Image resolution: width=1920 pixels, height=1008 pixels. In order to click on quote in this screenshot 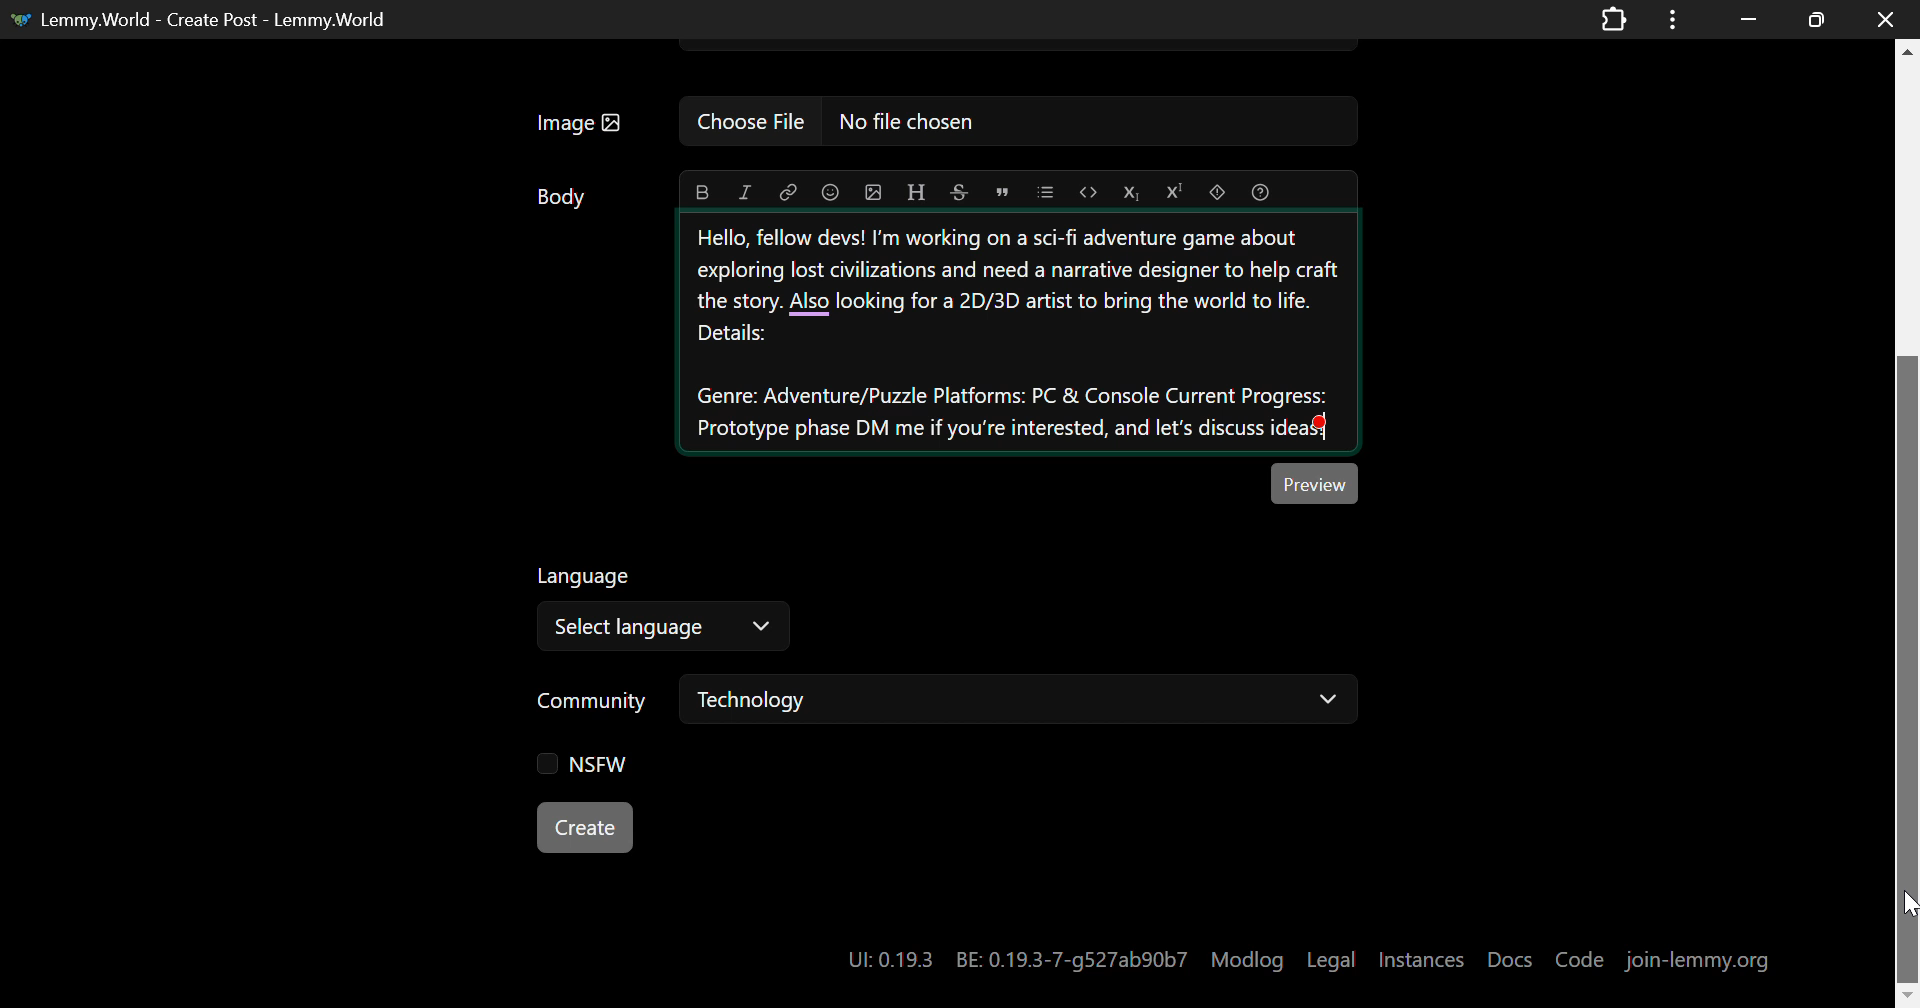, I will do `click(1000, 191)`.